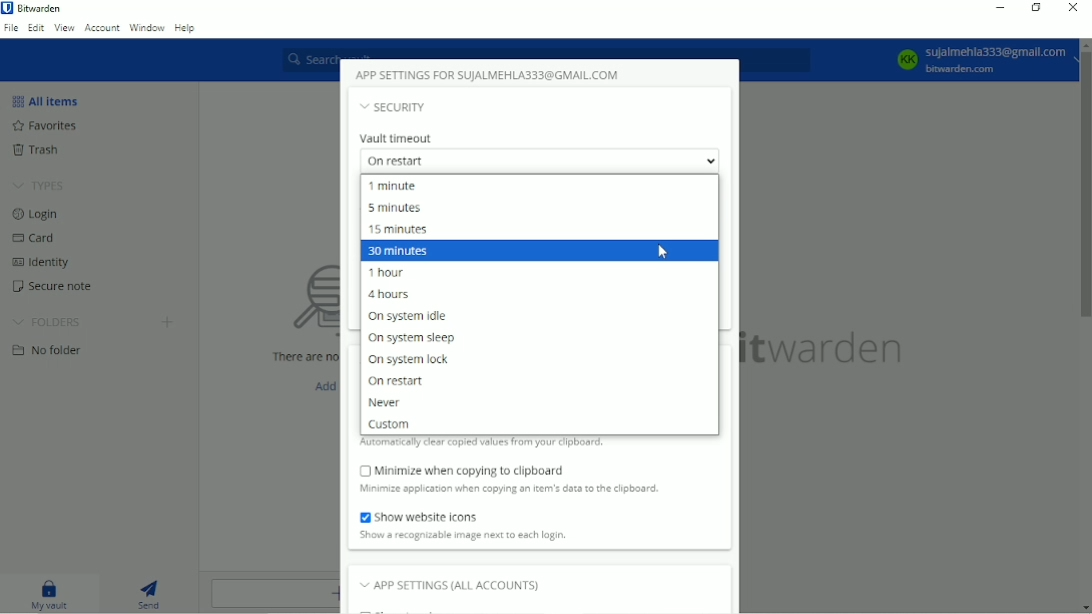 This screenshot has width=1092, height=614. I want to click on Add item , so click(320, 385).